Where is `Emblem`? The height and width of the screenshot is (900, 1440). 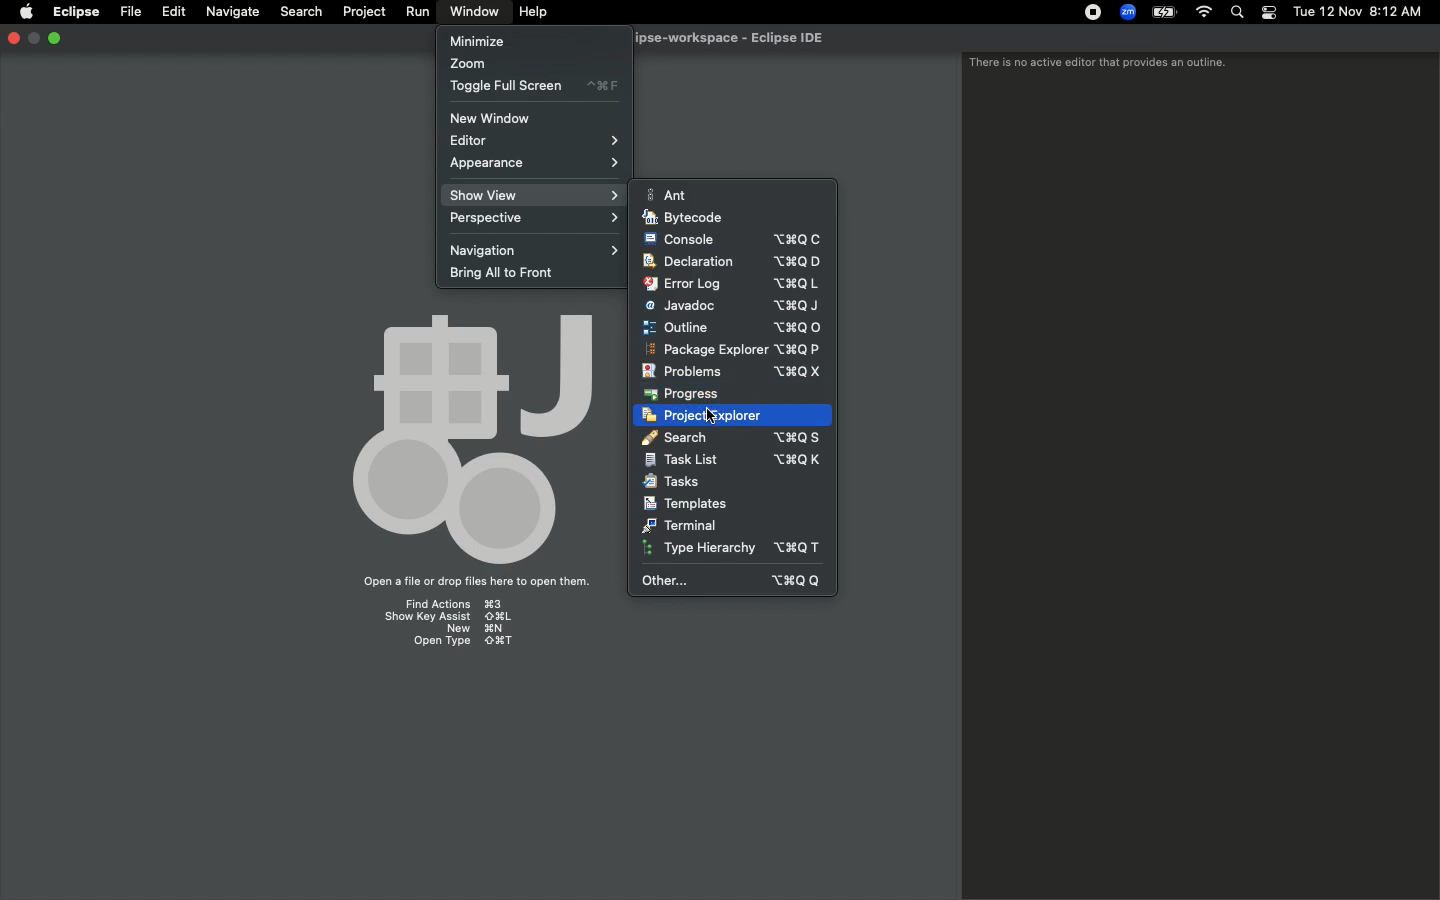 Emblem is located at coordinates (472, 432).